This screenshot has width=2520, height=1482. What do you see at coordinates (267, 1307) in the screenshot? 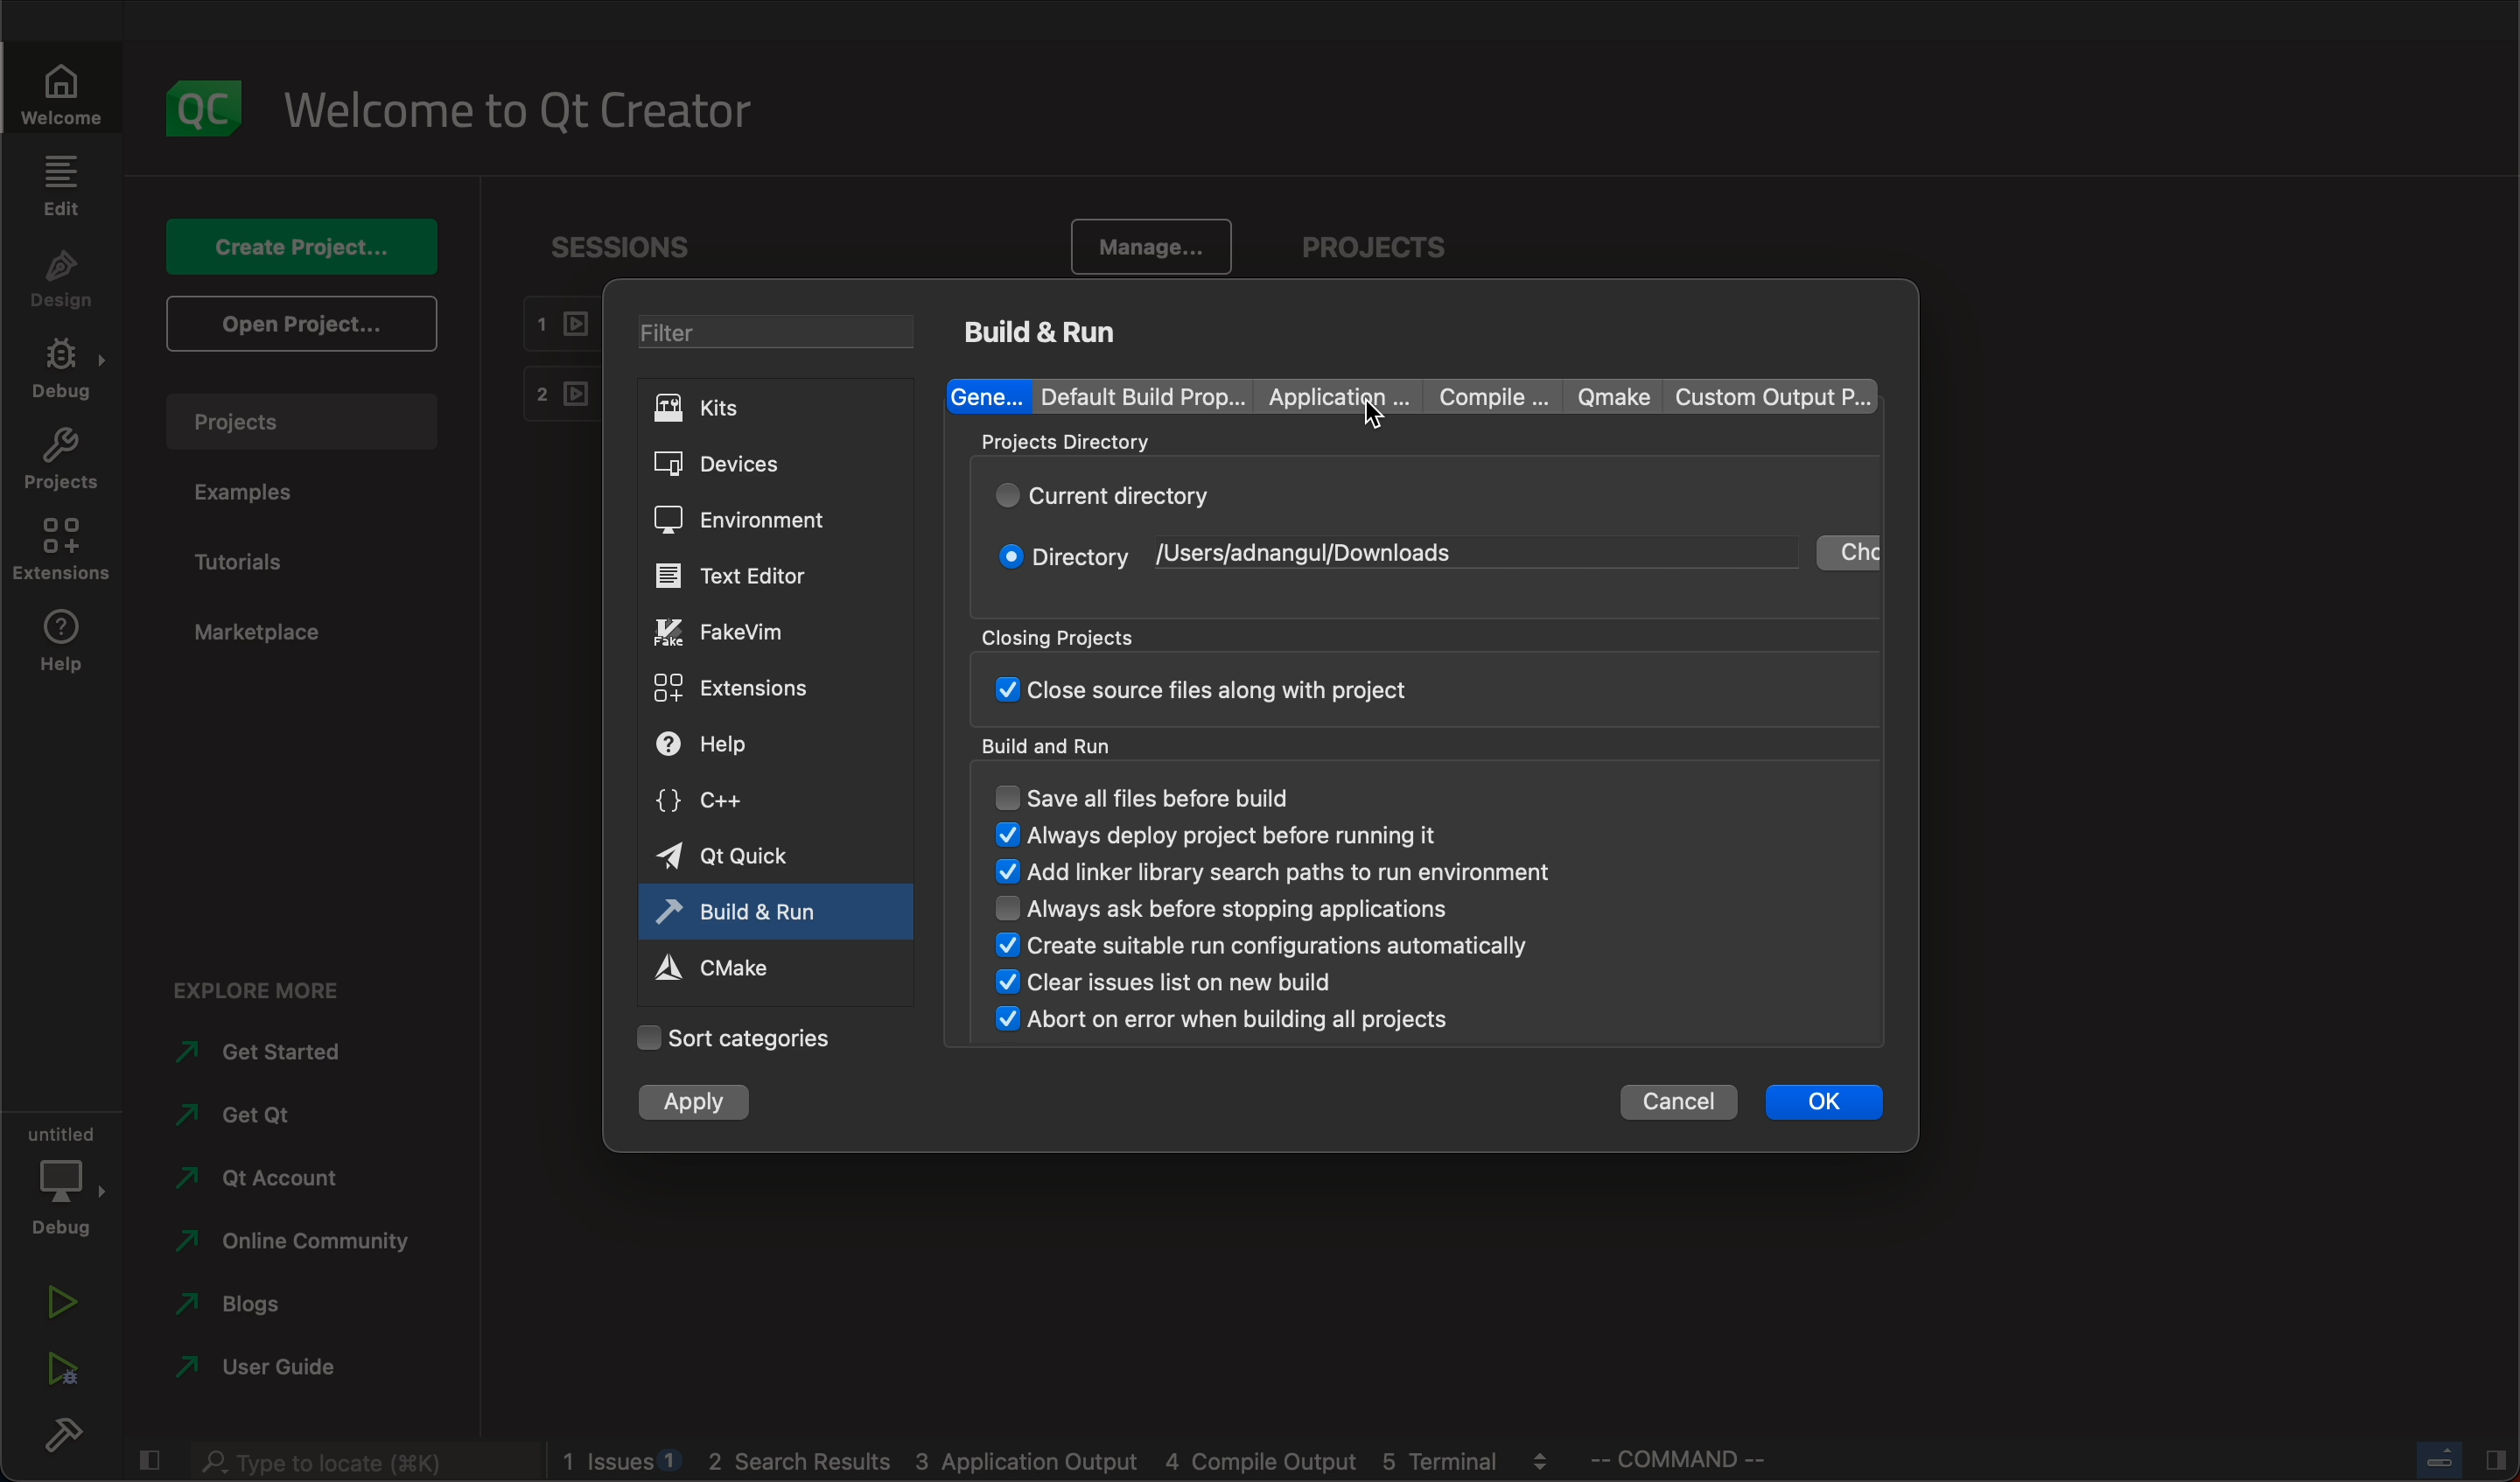
I see `blogs` at bounding box center [267, 1307].